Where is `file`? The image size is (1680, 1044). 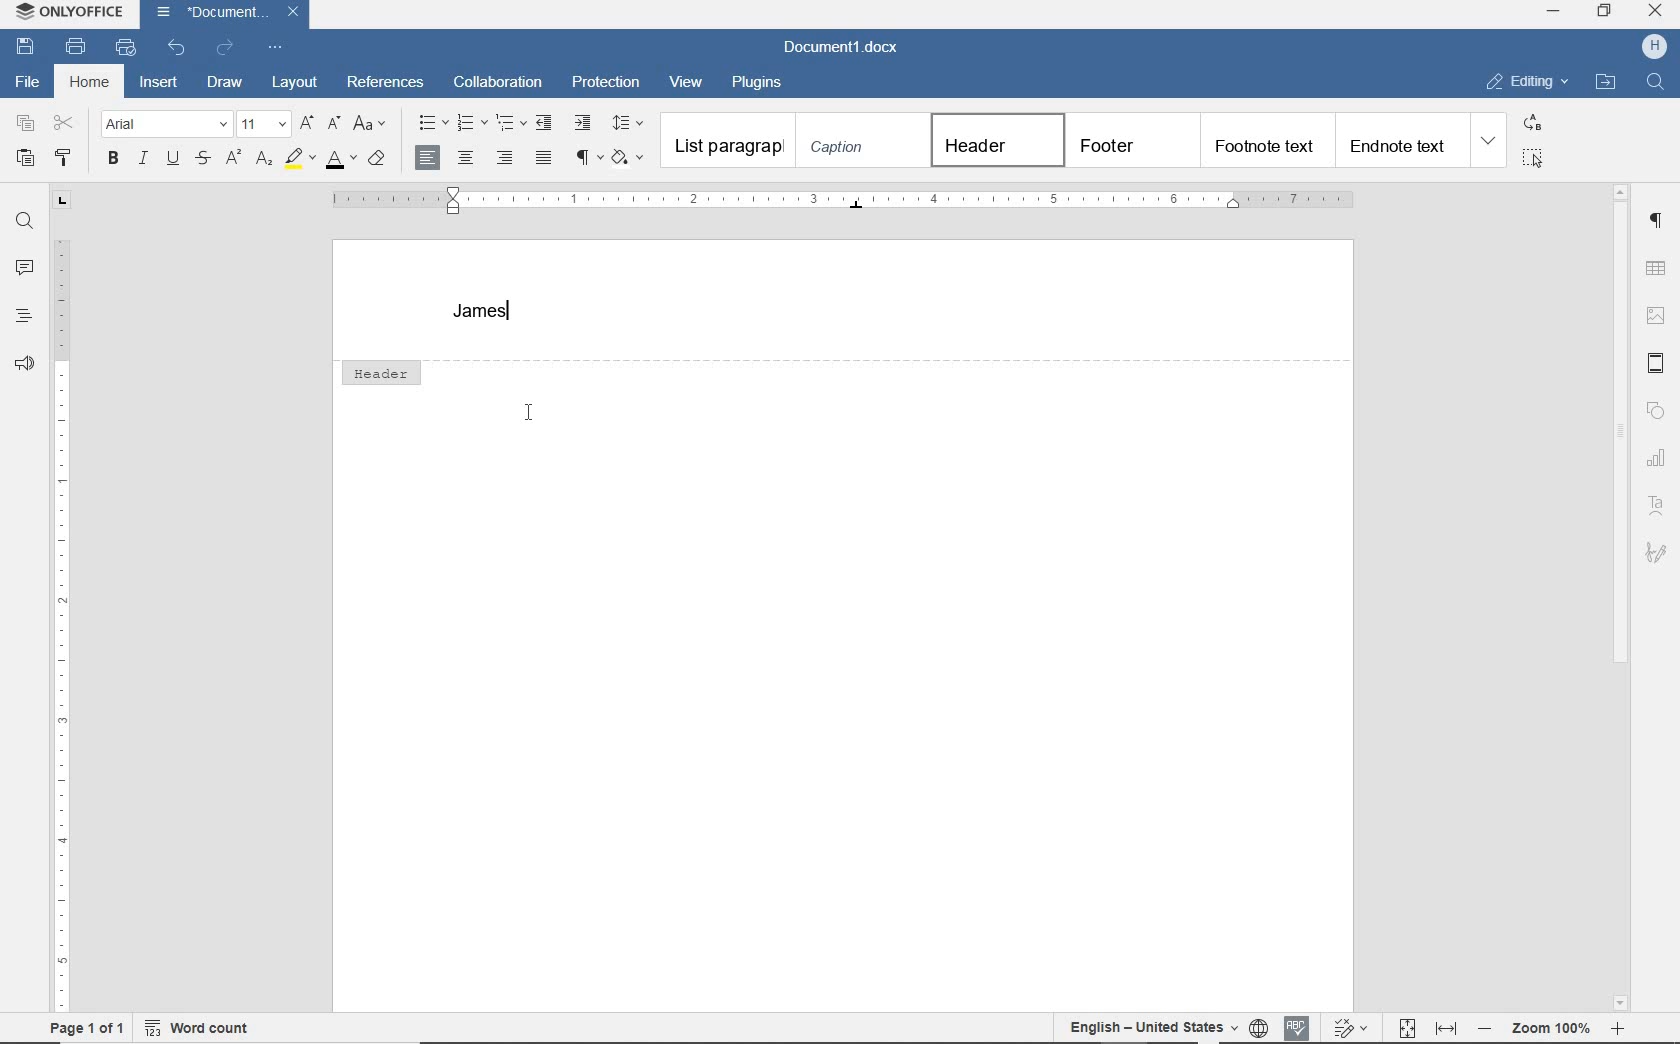 file is located at coordinates (24, 82).